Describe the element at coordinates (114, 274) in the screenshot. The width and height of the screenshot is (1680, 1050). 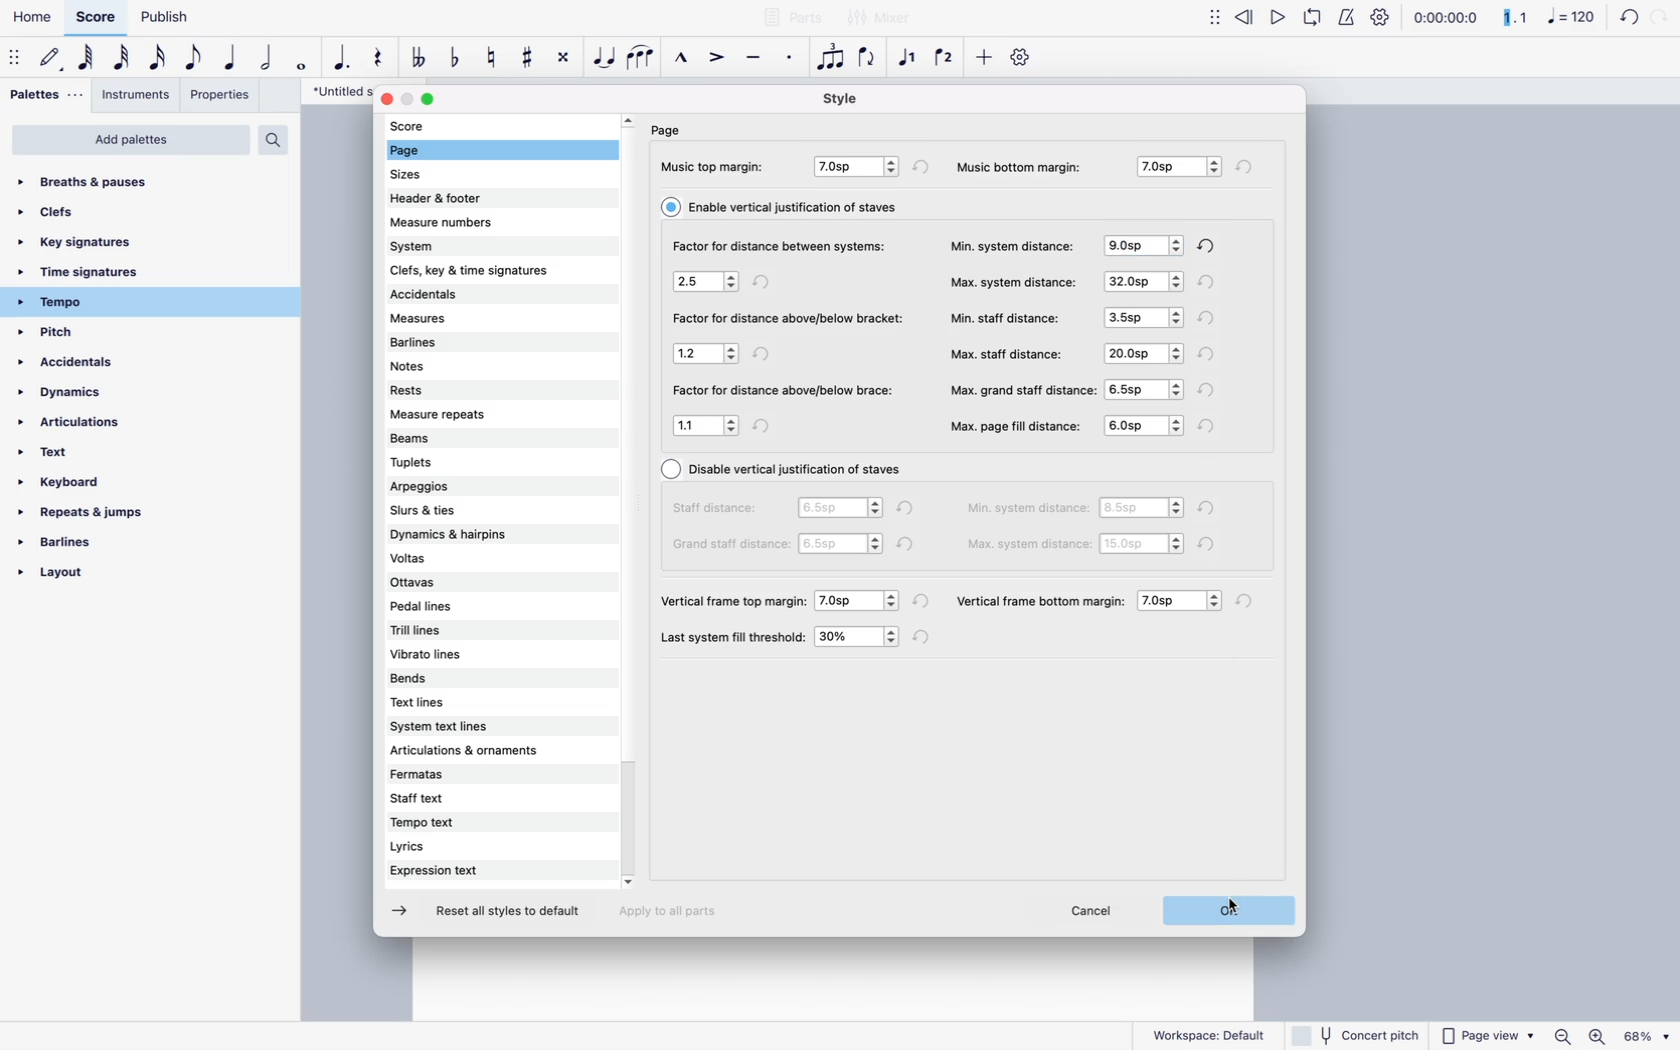
I see `time signatures` at that location.